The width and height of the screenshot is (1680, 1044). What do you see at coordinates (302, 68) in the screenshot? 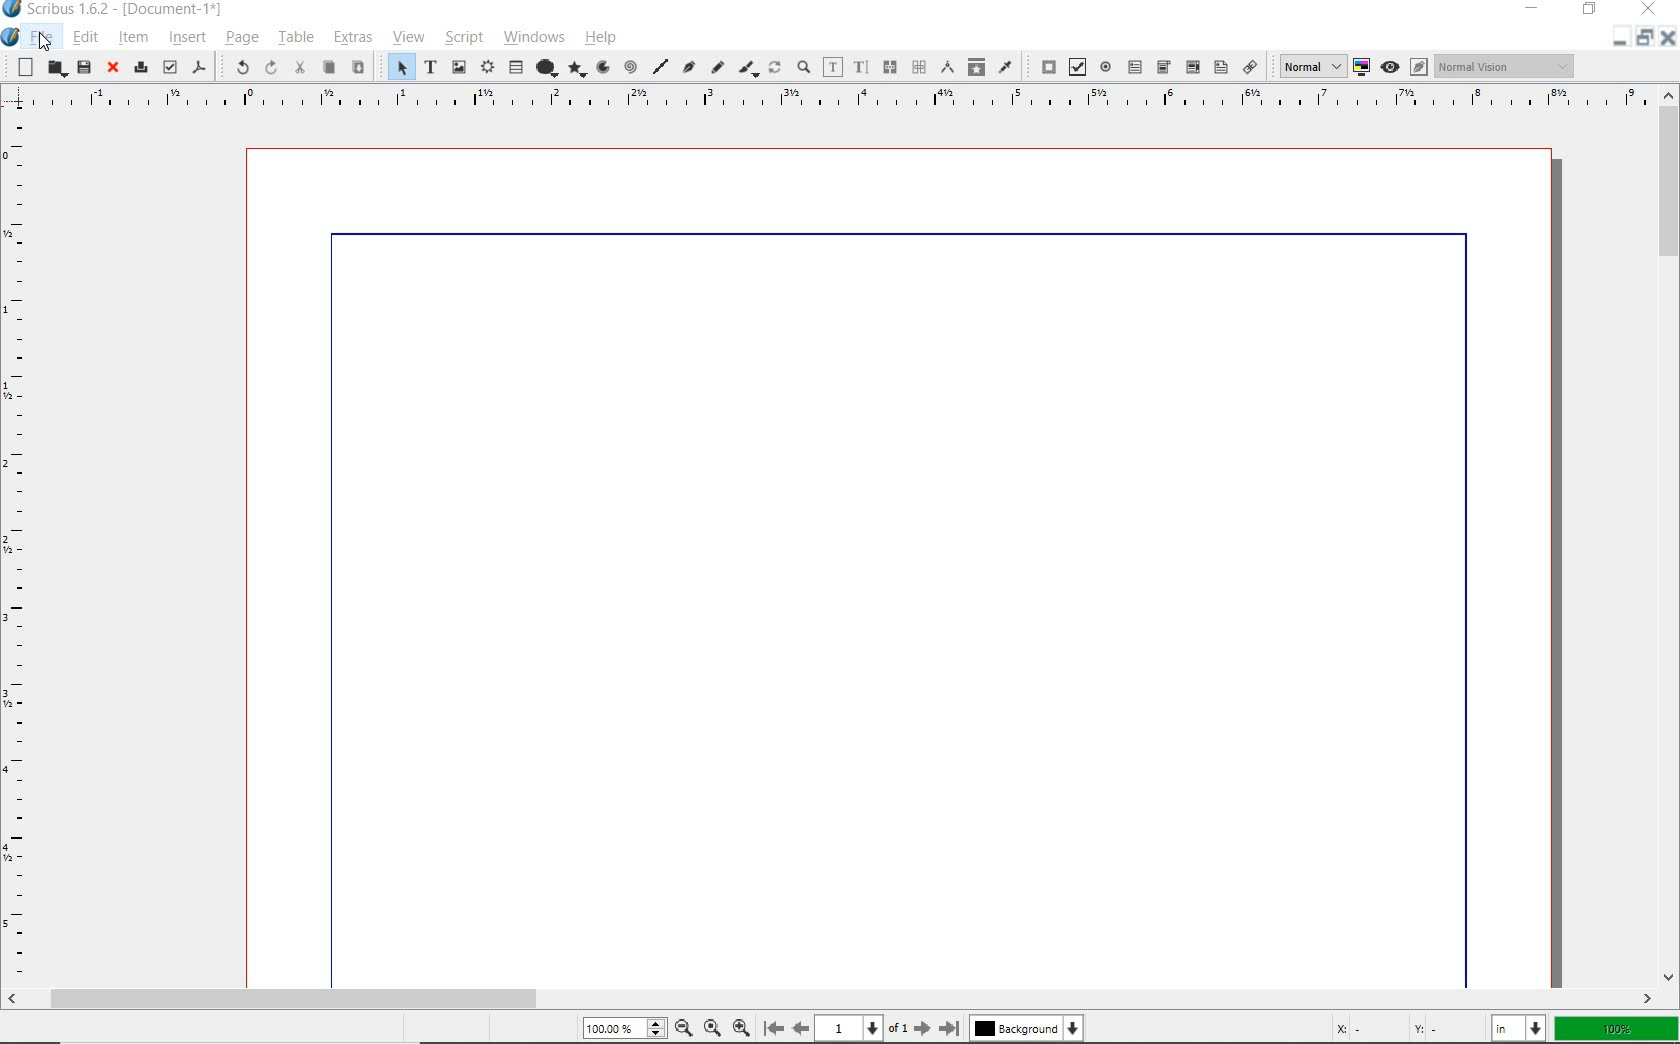
I see `cut` at bounding box center [302, 68].